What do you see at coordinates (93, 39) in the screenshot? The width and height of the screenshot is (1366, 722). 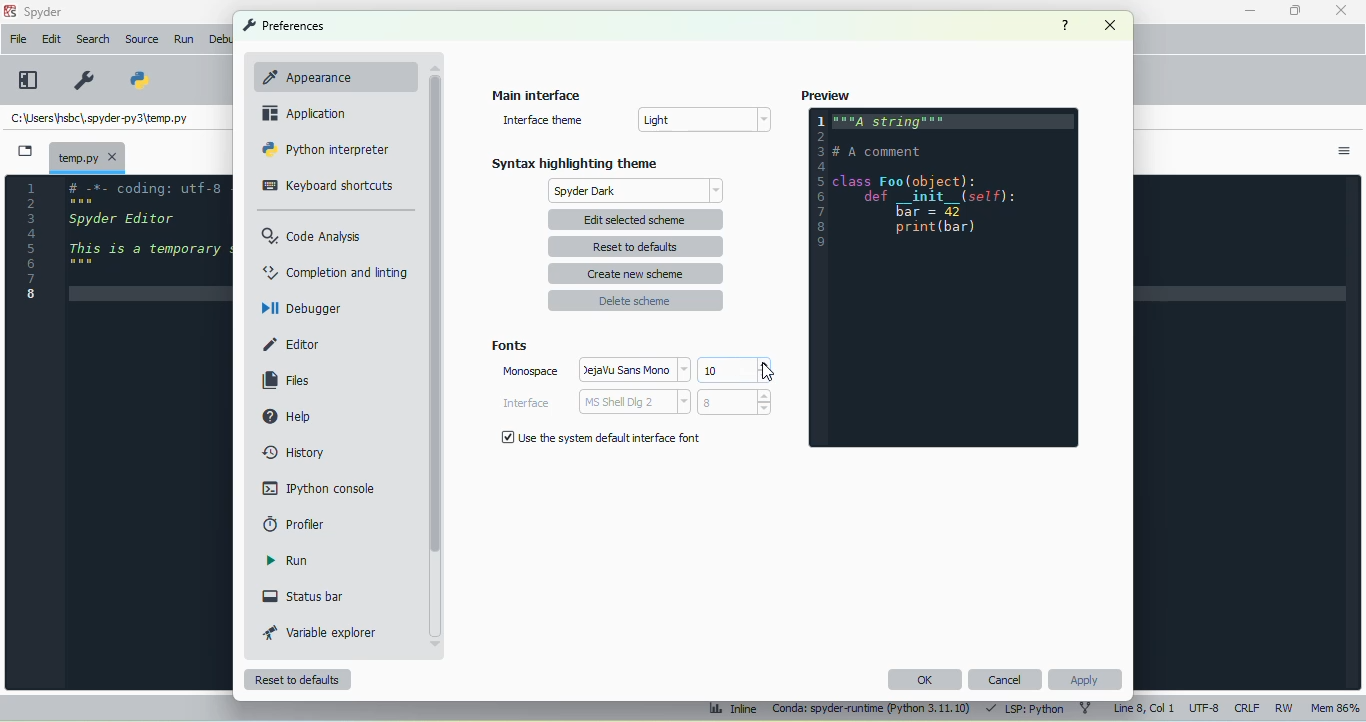 I see `search` at bounding box center [93, 39].